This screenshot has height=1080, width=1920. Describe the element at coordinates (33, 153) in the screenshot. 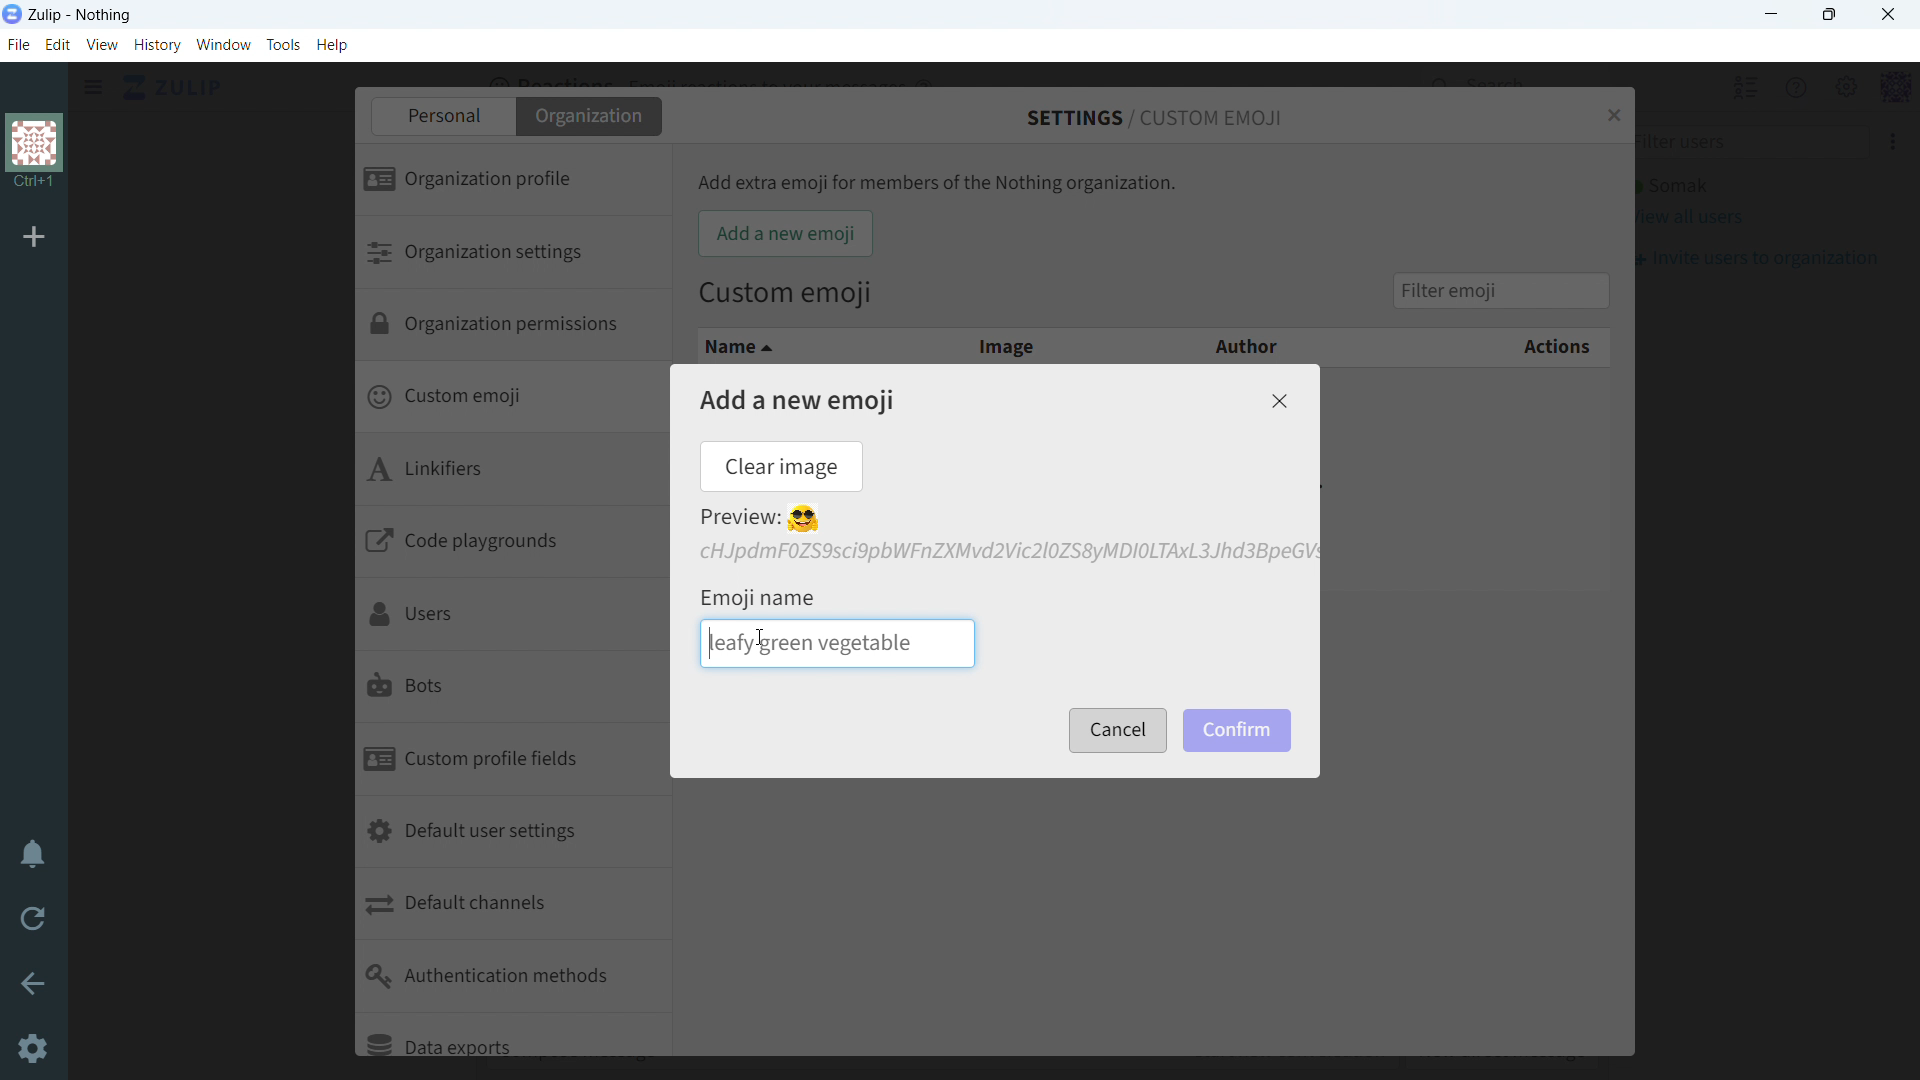

I see `organization` at that location.